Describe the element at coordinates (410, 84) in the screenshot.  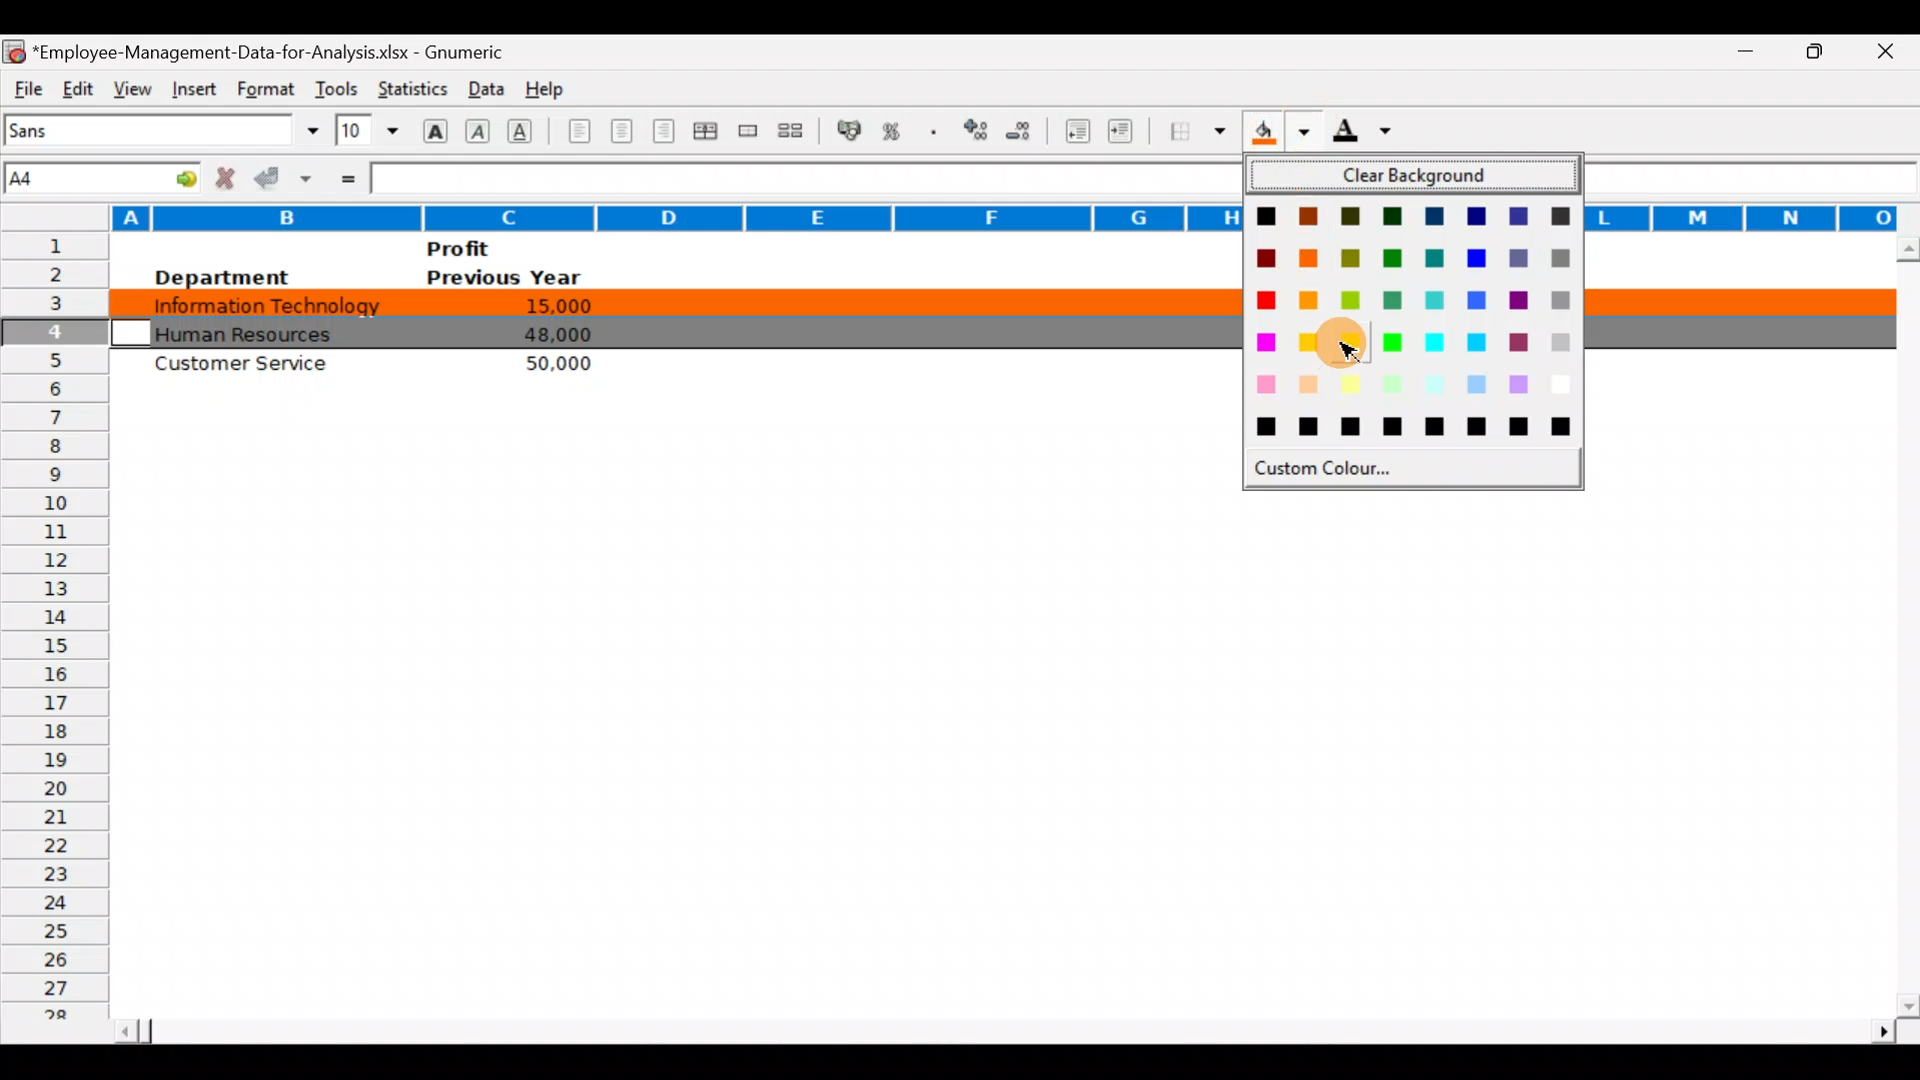
I see `Statistics` at that location.